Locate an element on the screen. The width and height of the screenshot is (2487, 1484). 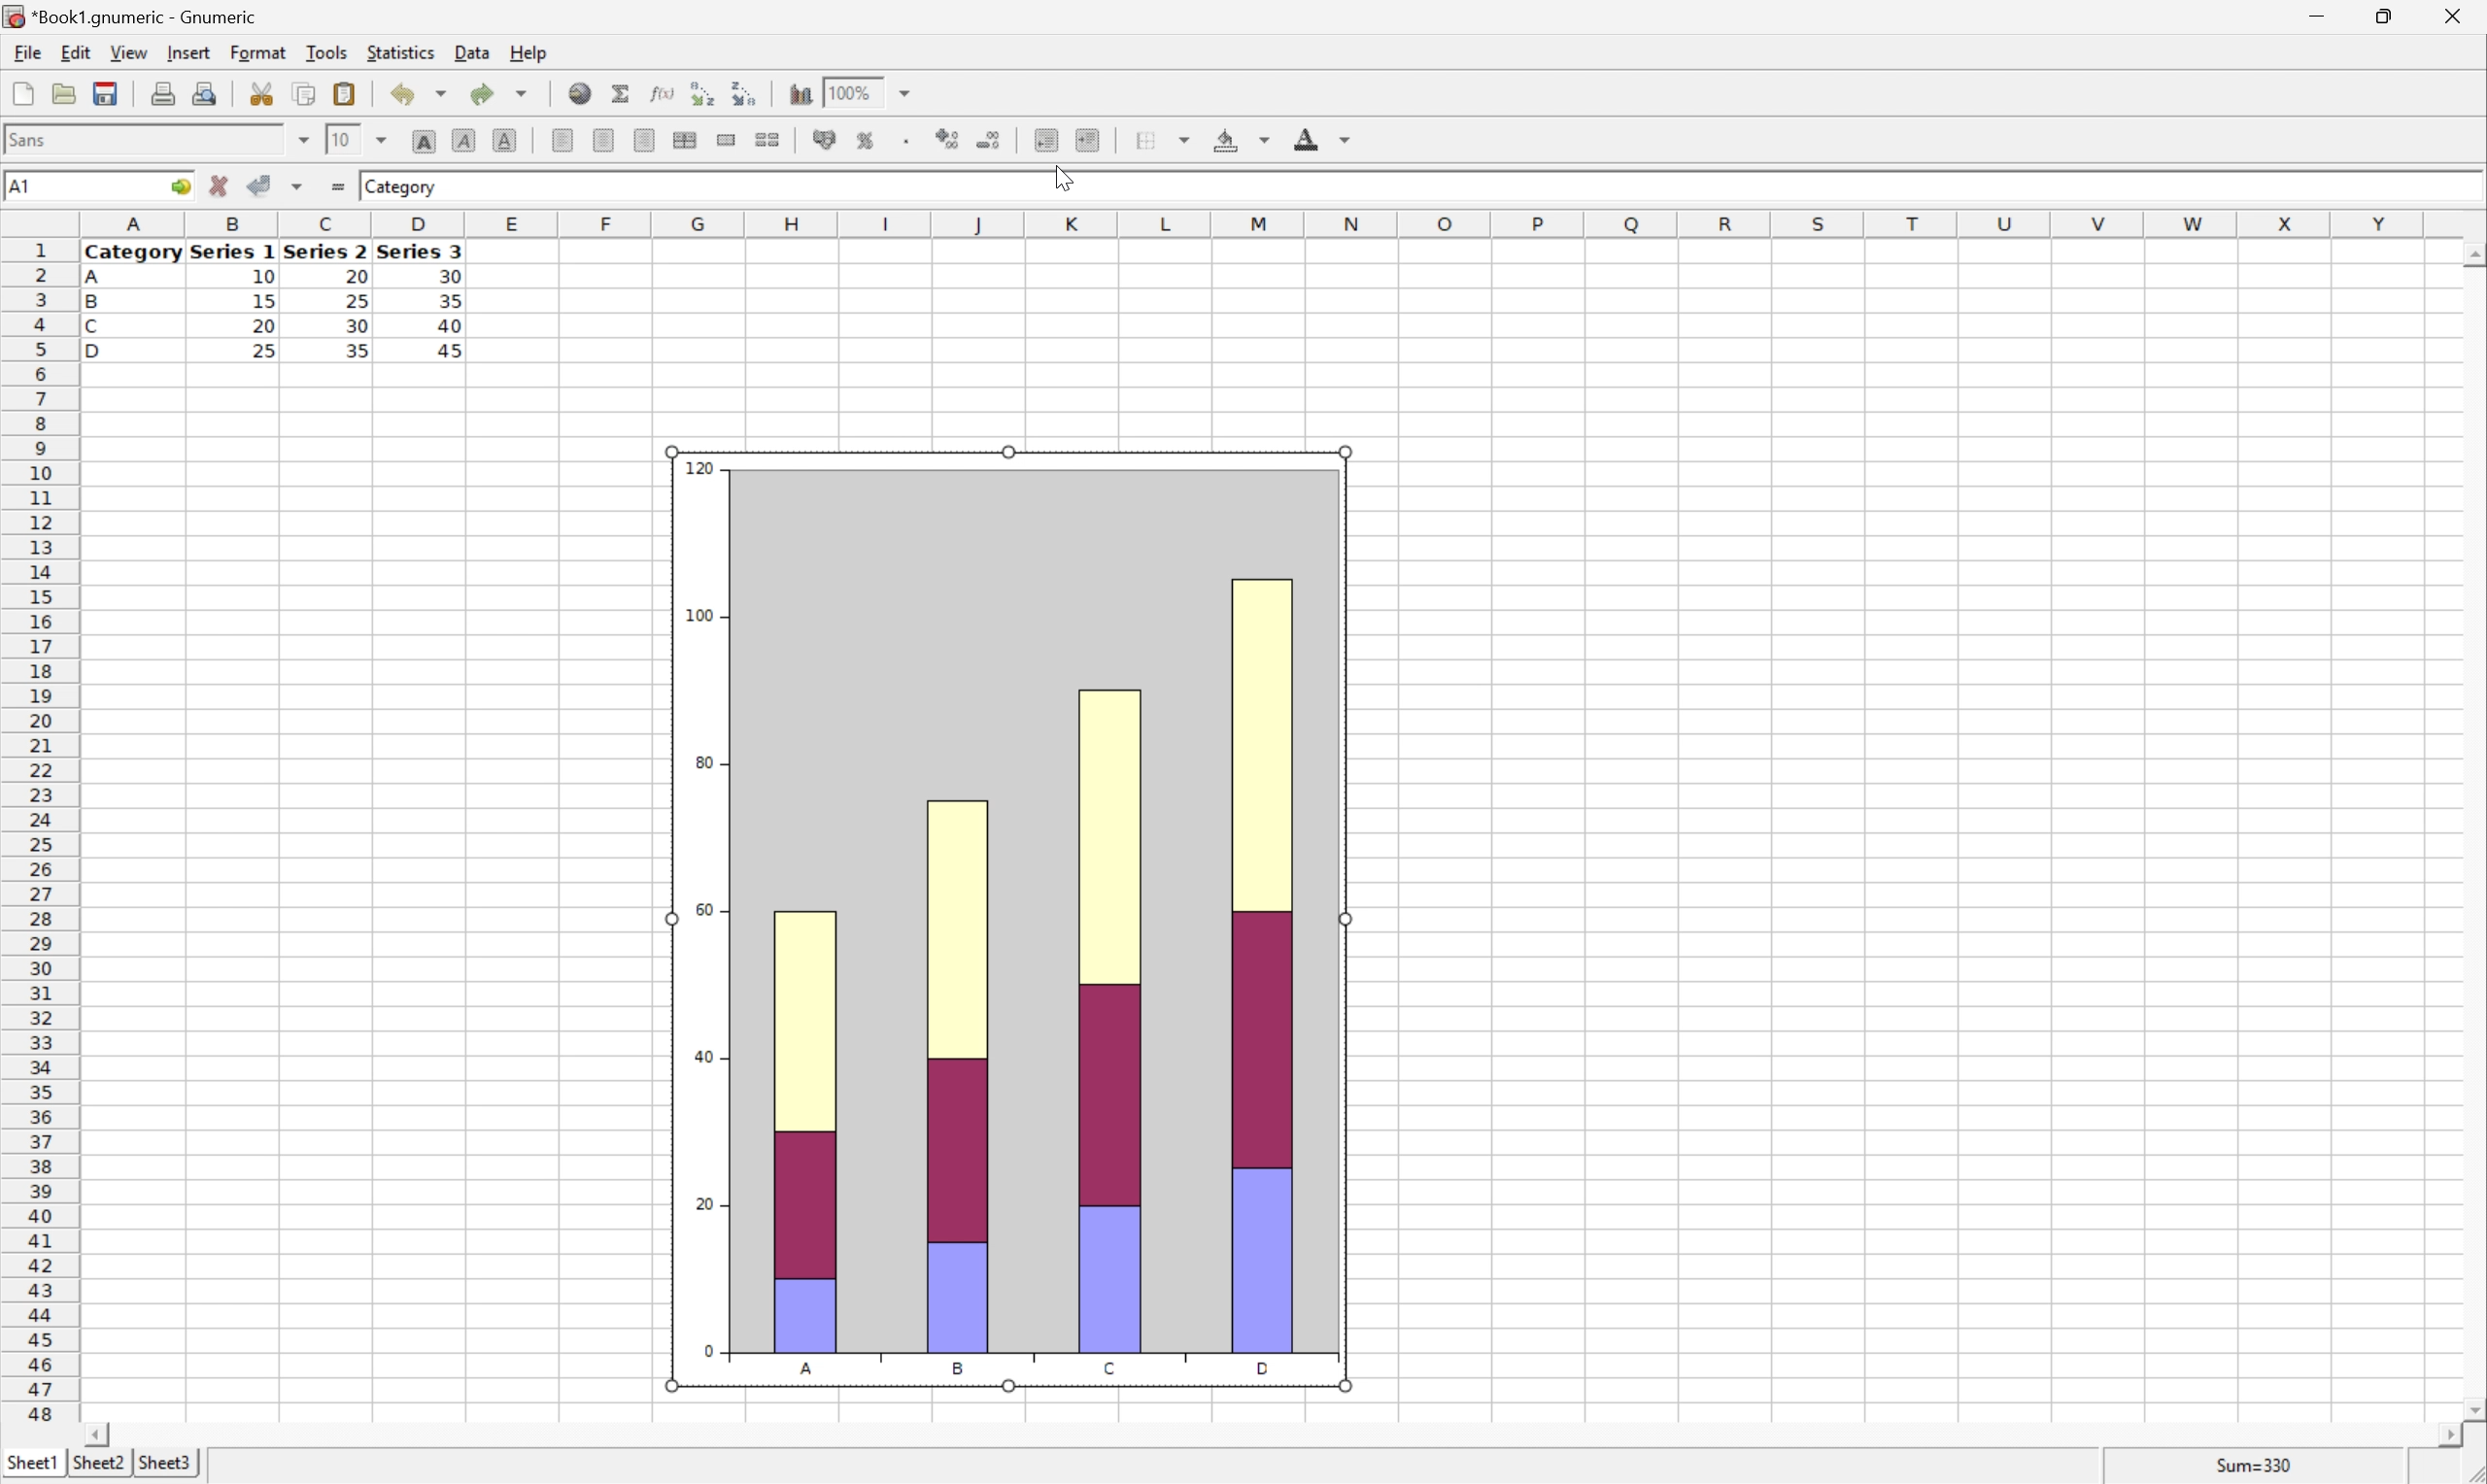
Decrease indent, and align the contents to the left is located at coordinates (1045, 140).